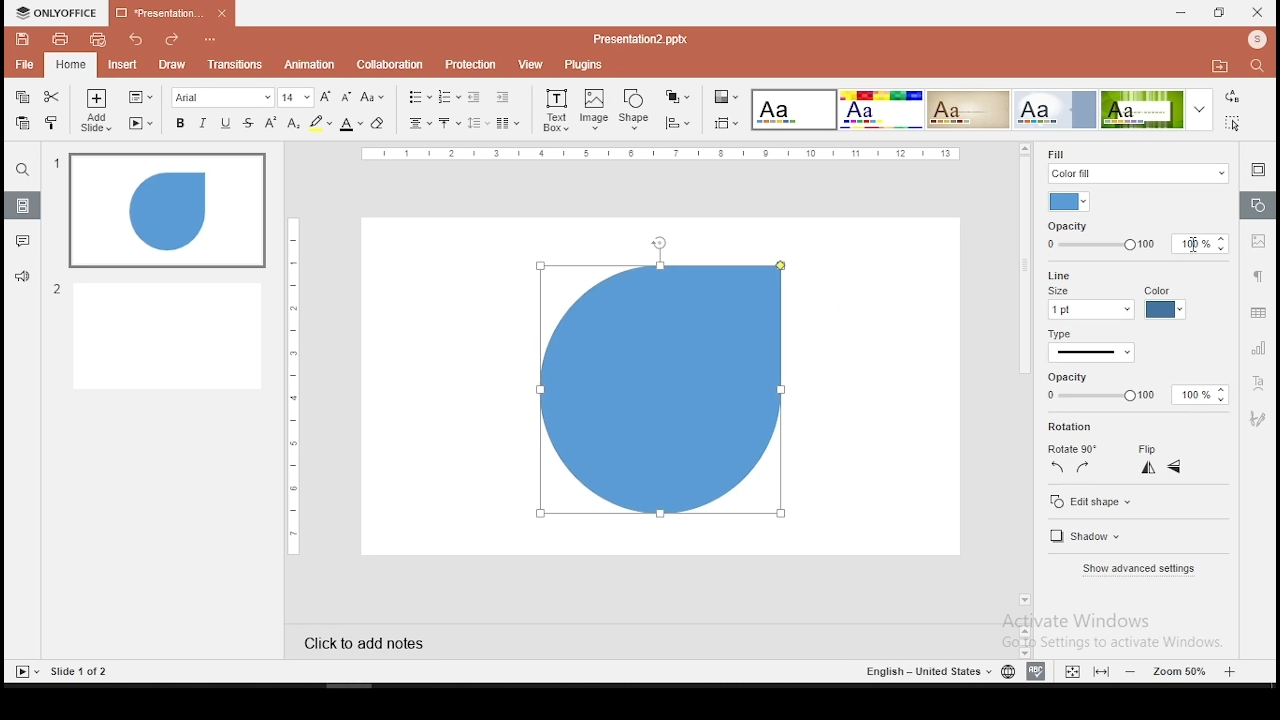 The height and width of the screenshot is (720, 1280). Describe the element at coordinates (22, 39) in the screenshot. I see `save` at that location.